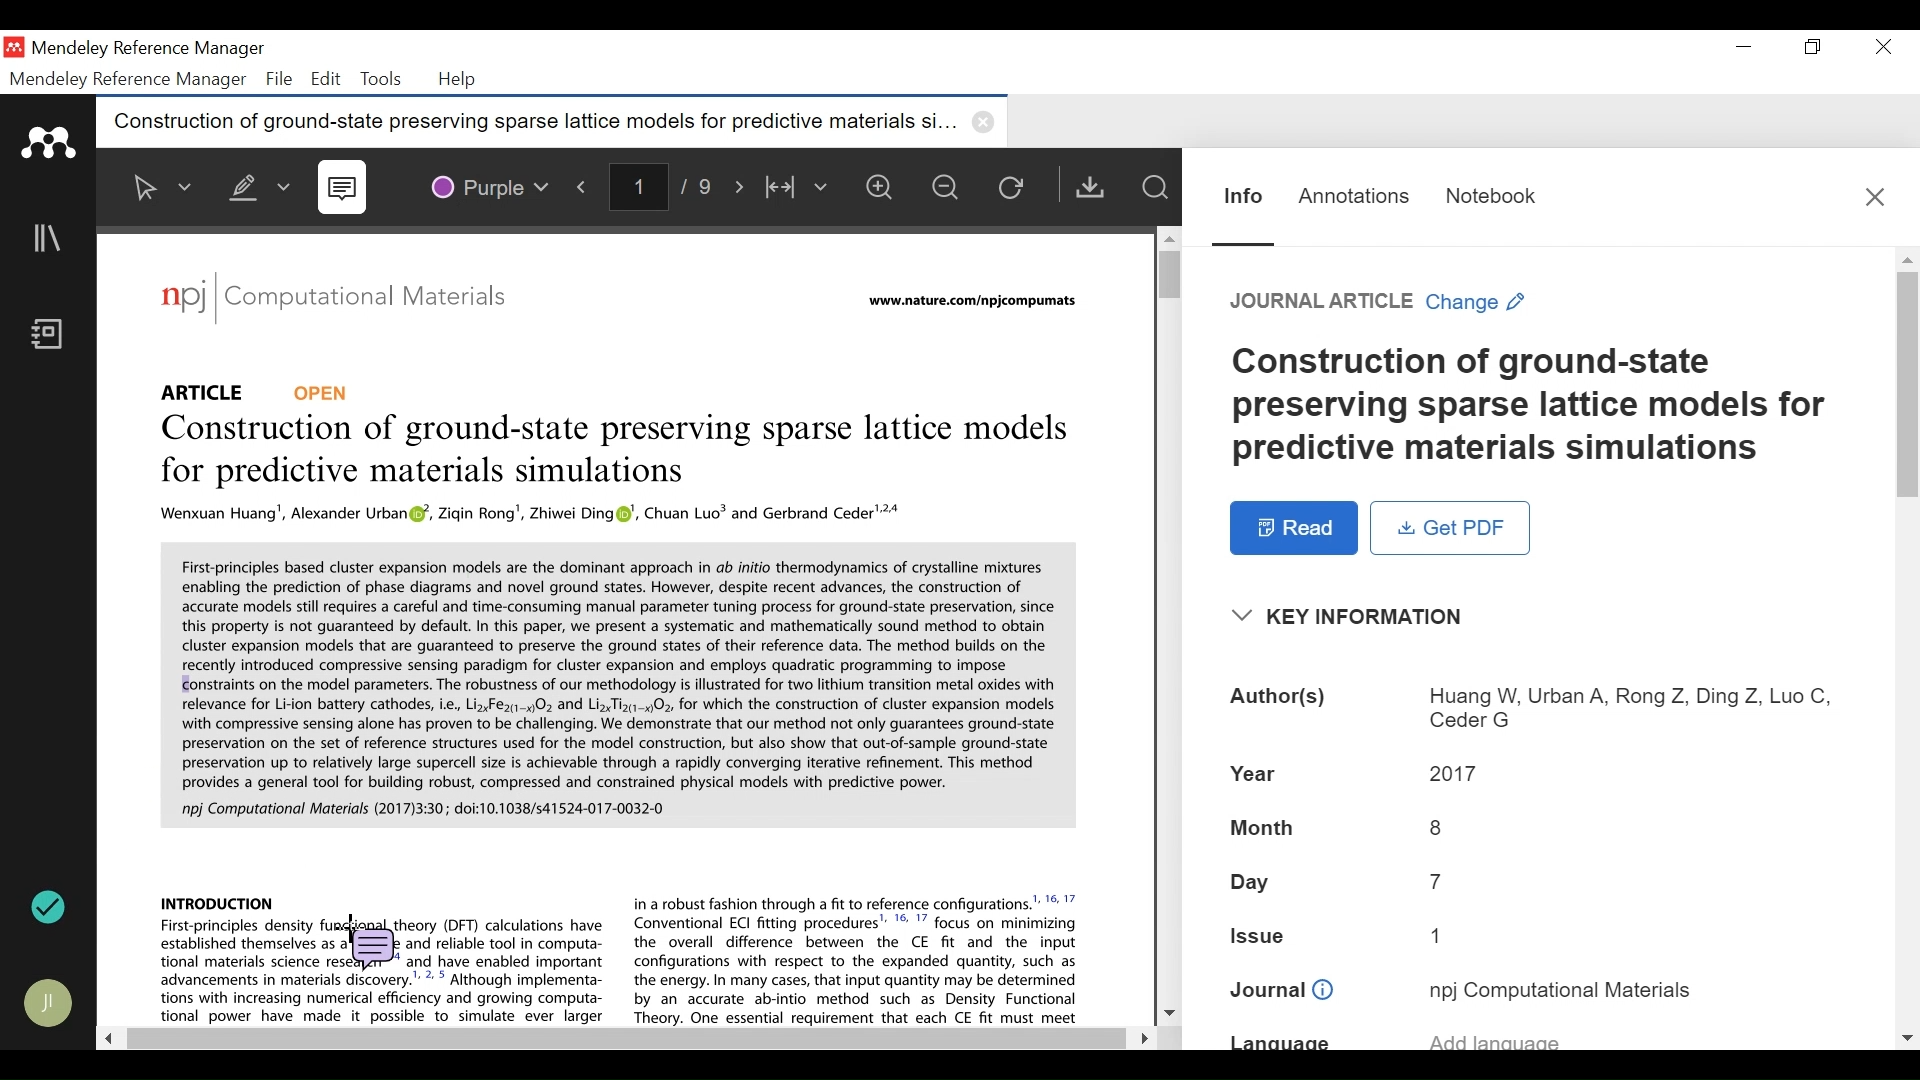 The image size is (1920, 1080). Describe the element at coordinates (1745, 48) in the screenshot. I see `minimize` at that location.